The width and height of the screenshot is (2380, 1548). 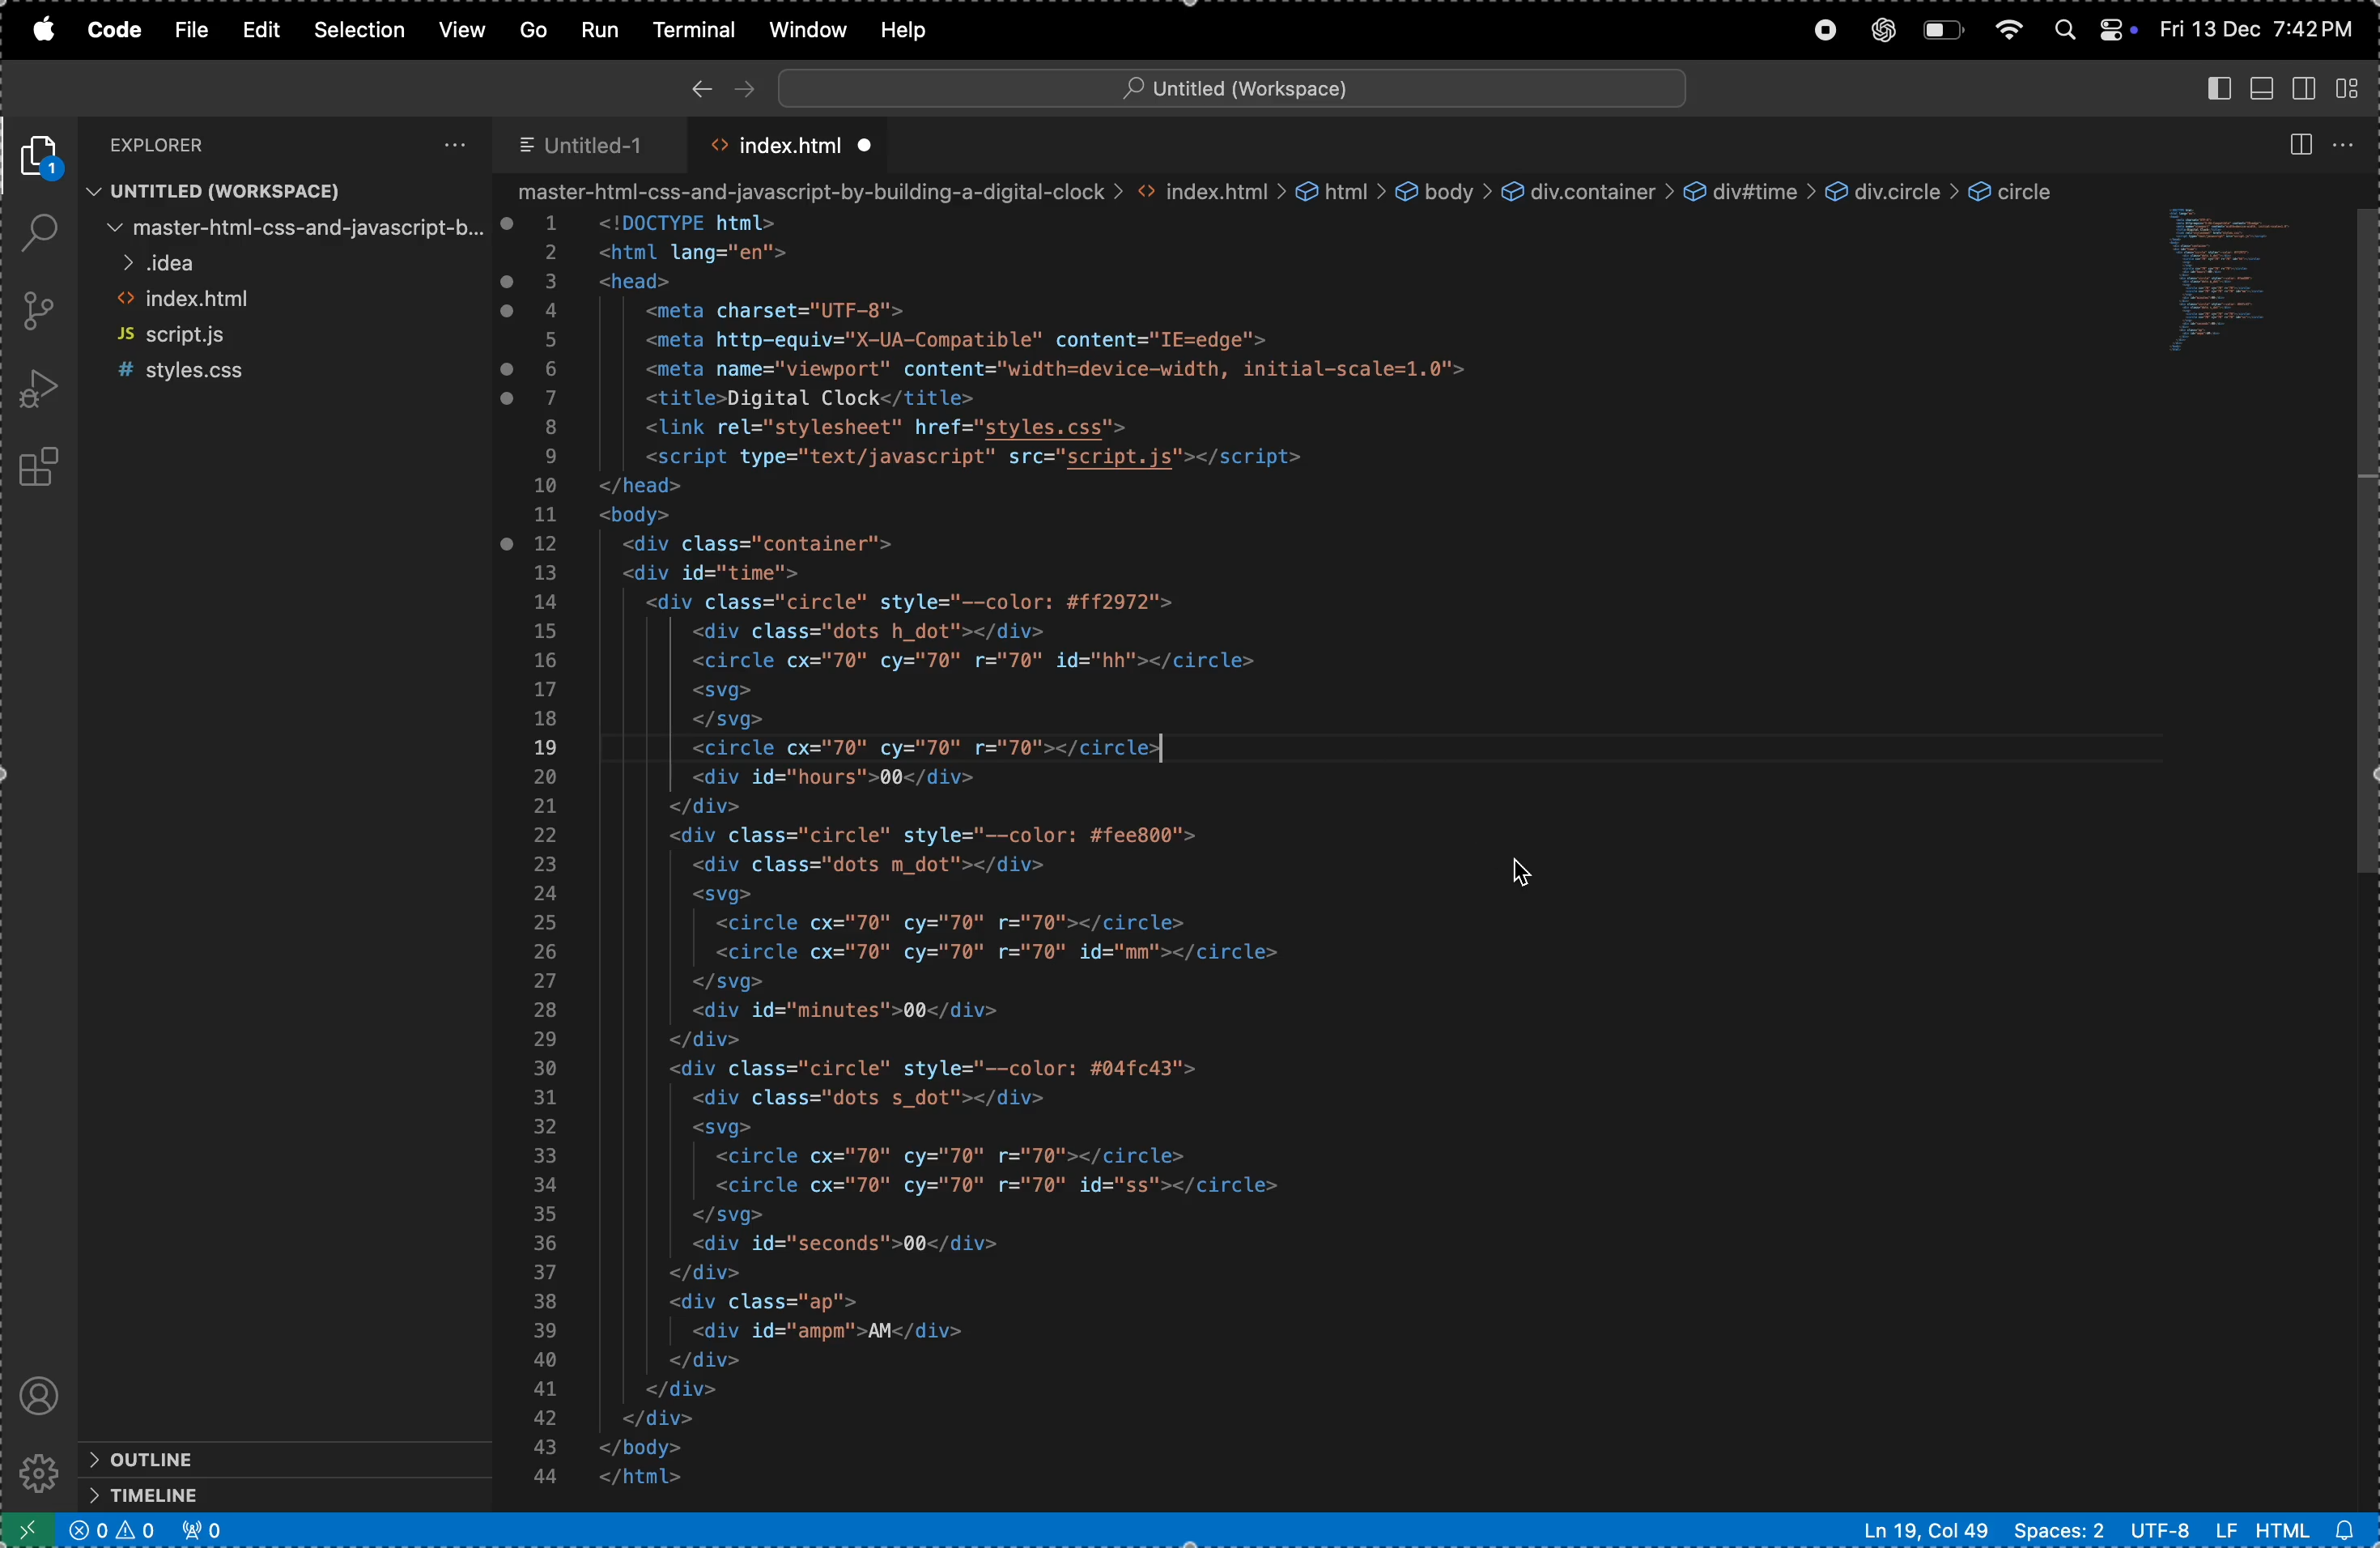 I want to click on master html css java script, so click(x=286, y=227).